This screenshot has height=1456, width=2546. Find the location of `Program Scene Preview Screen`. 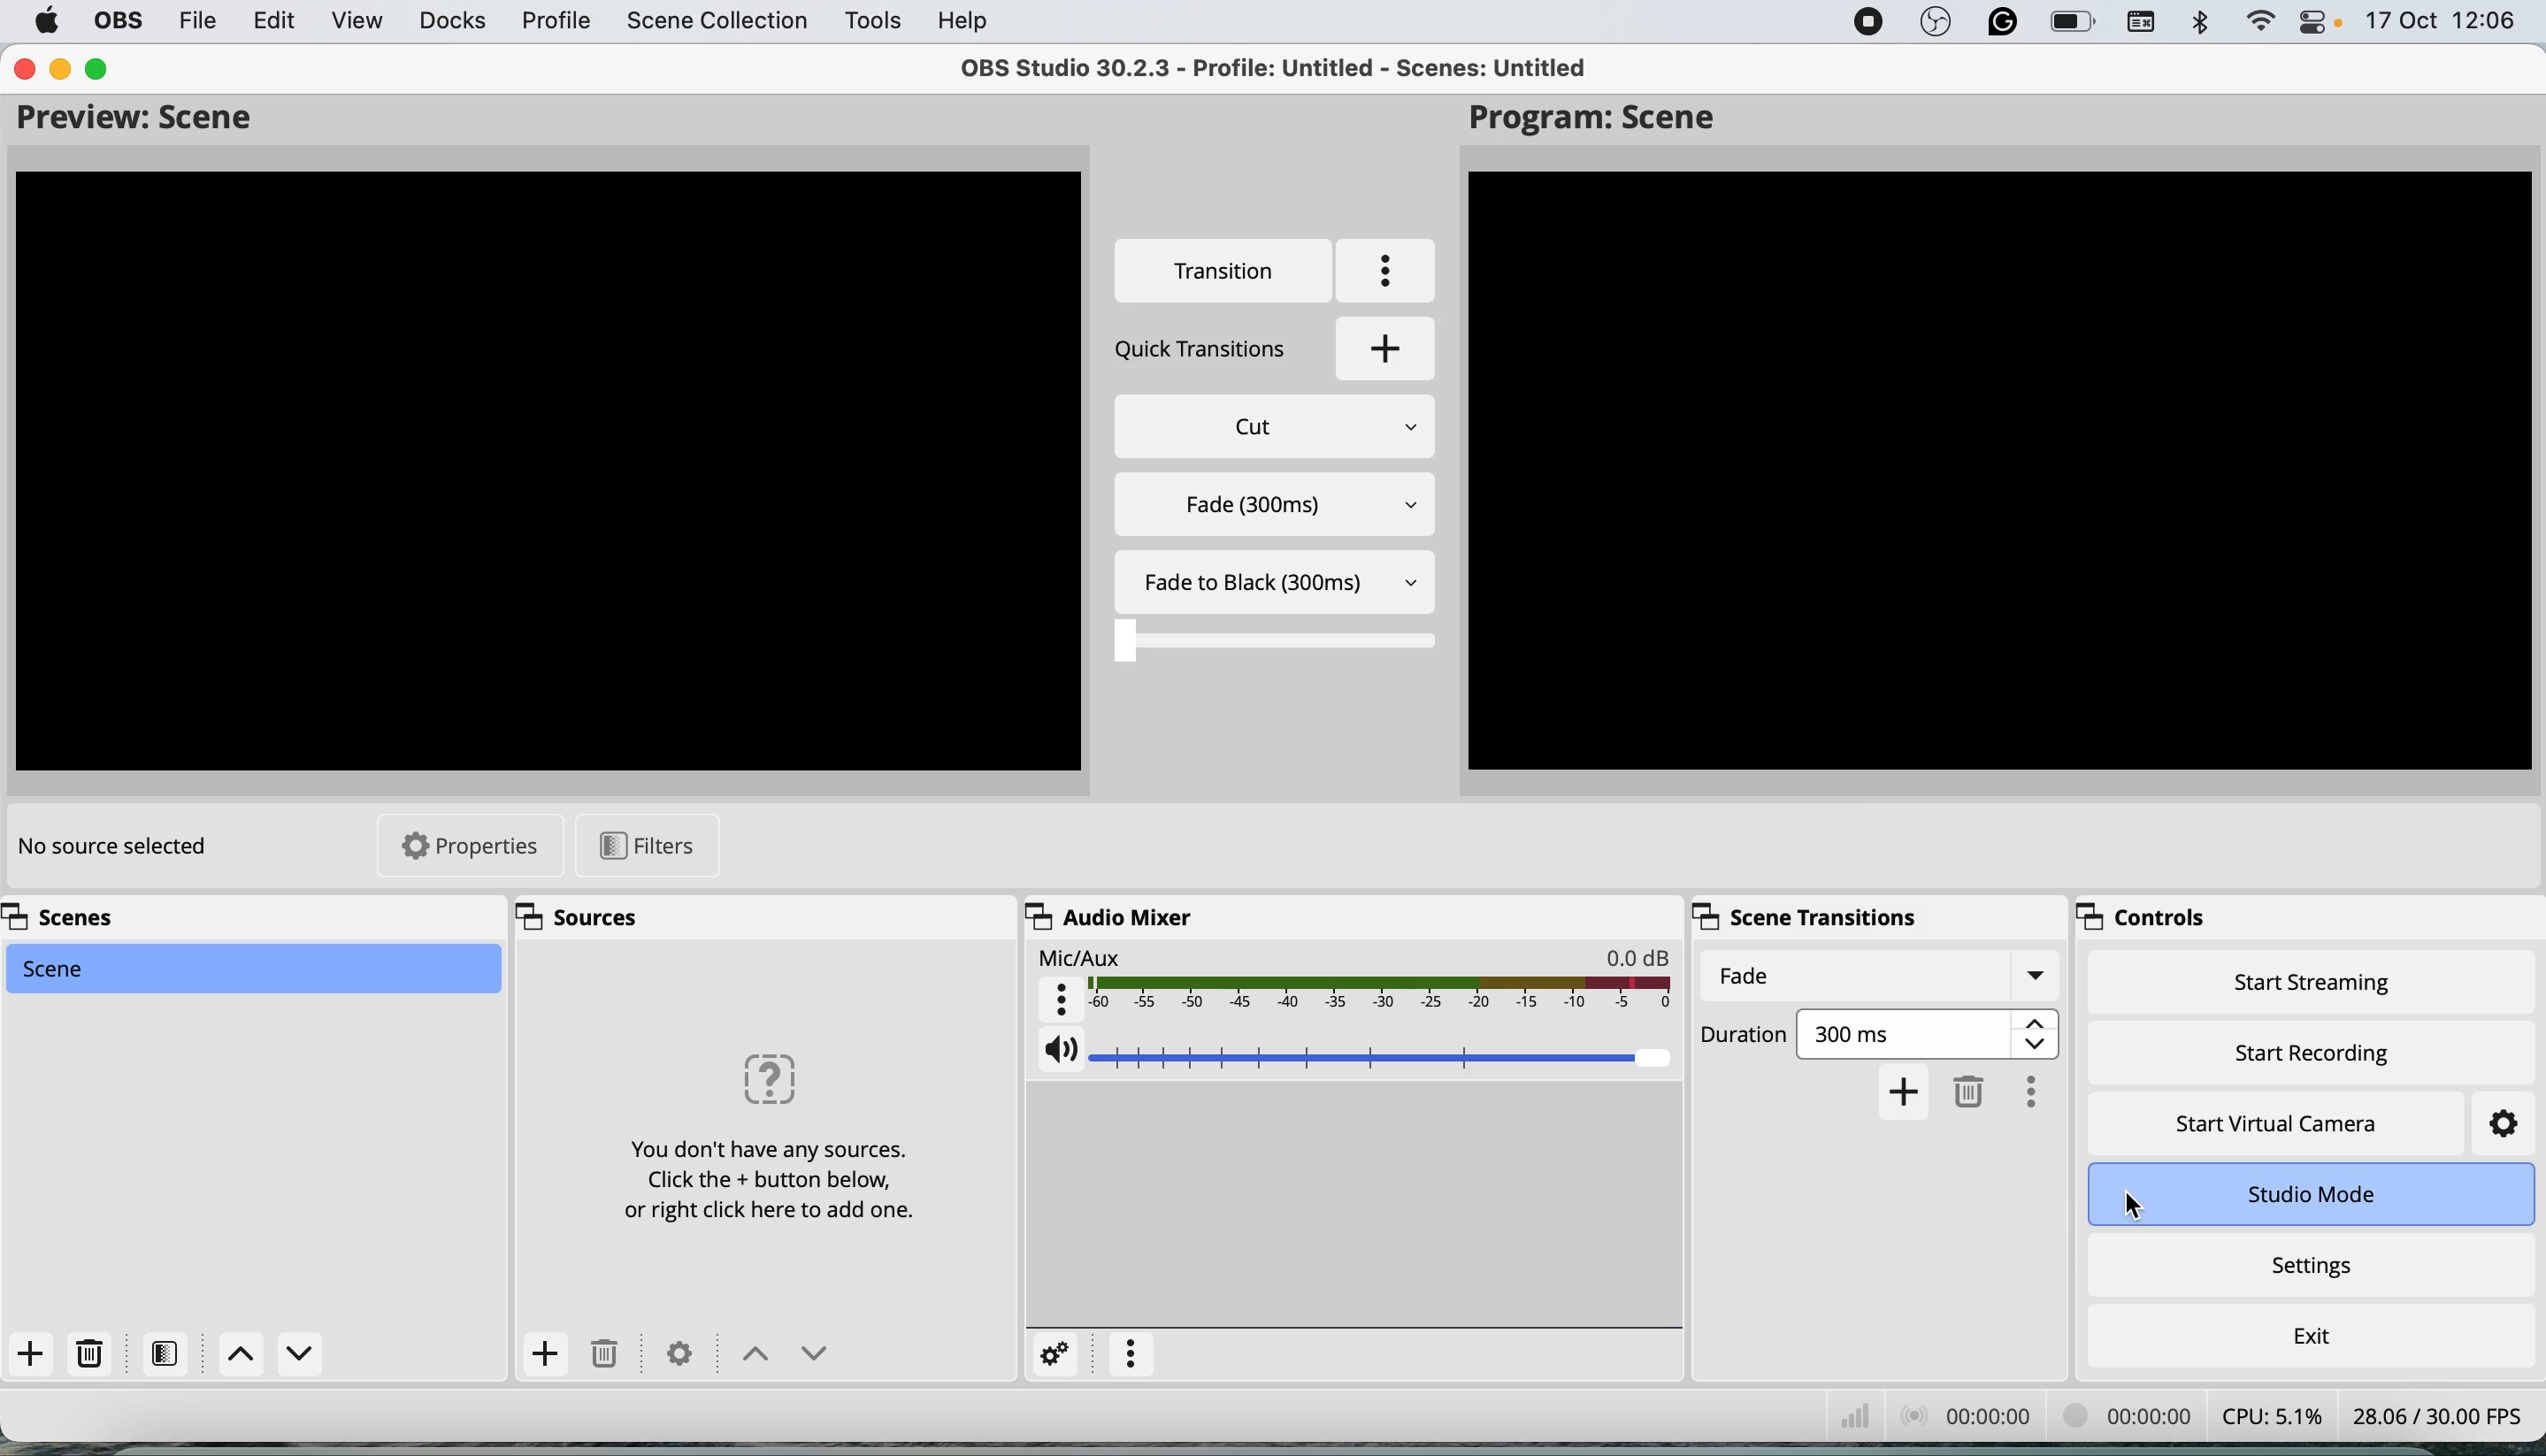

Program Scene Preview Screen is located at coordinates (2008, 473).